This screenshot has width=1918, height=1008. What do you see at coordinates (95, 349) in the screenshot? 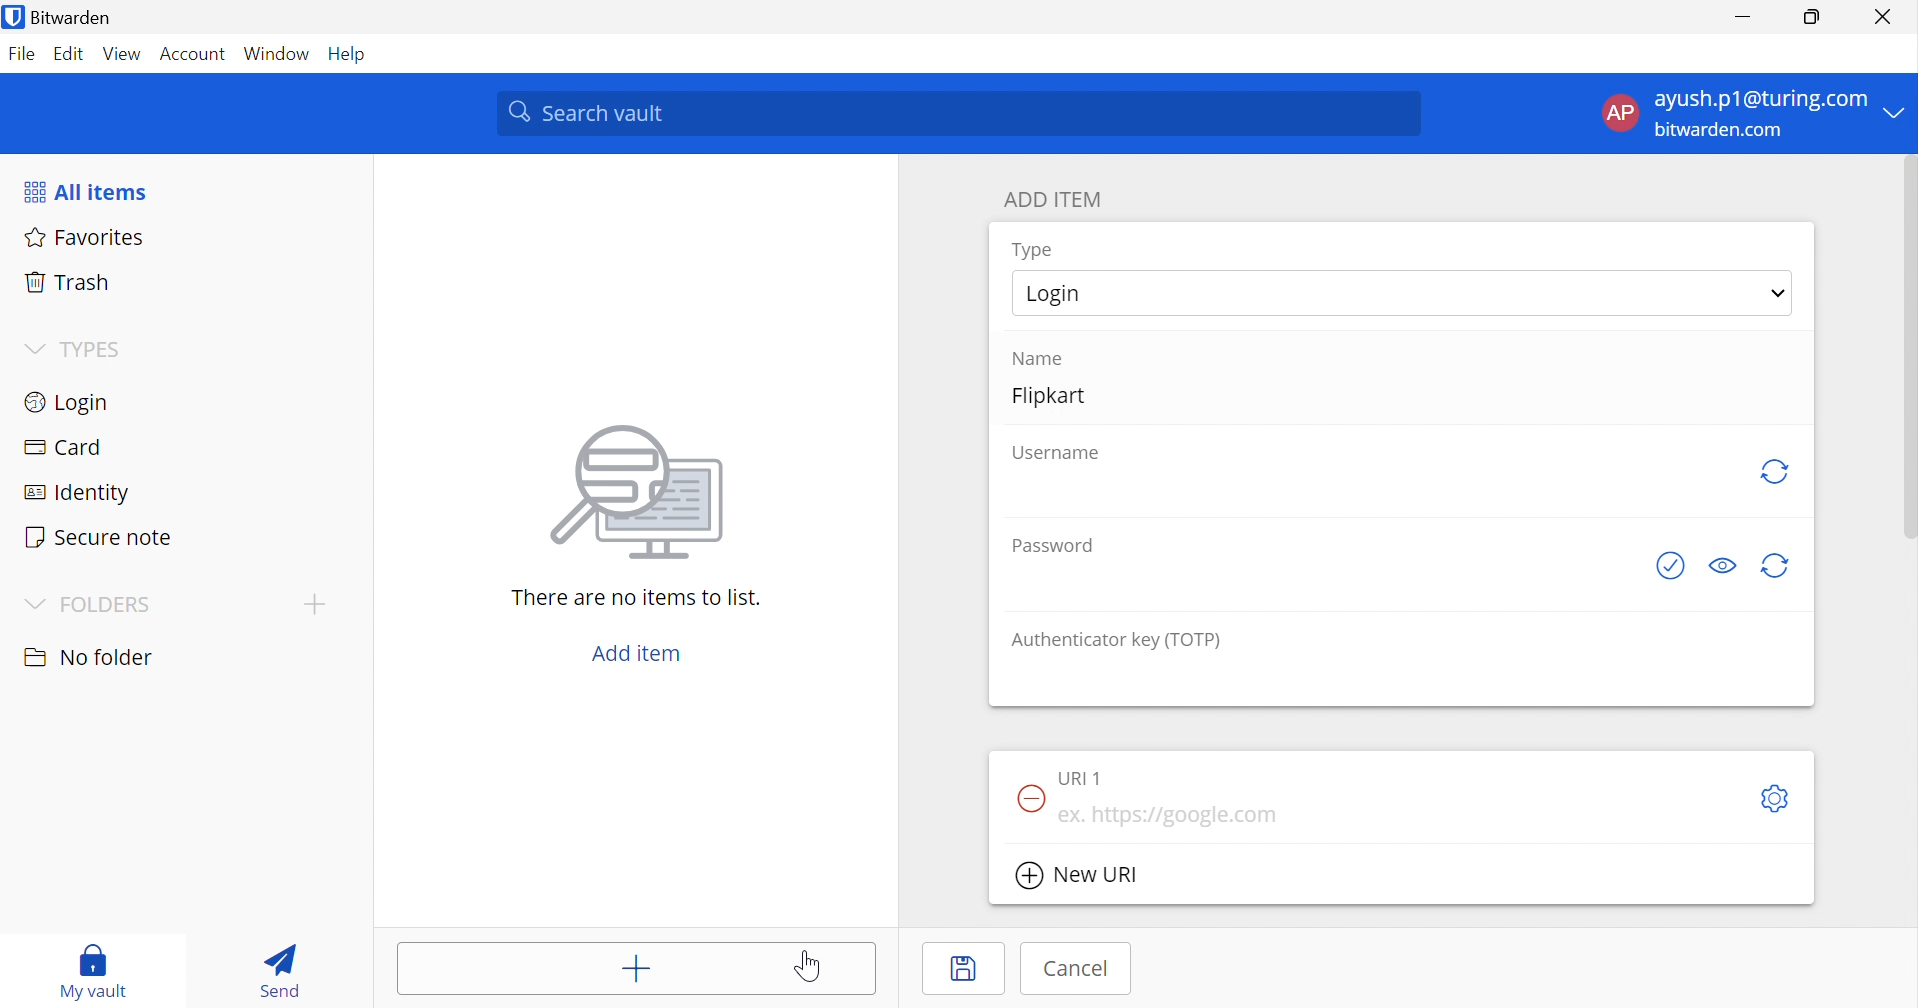
I see `TYPES` at bounding box center [95, 349].